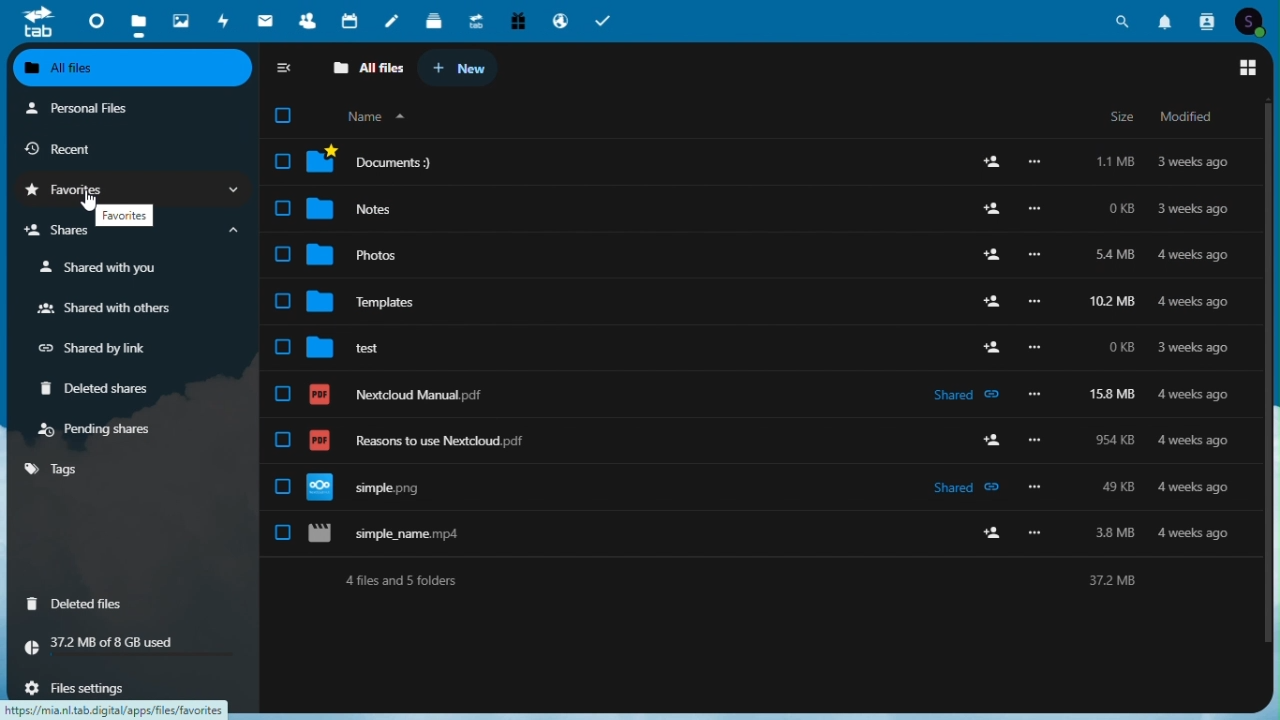  I want to click on file settings, so click(79, 687).